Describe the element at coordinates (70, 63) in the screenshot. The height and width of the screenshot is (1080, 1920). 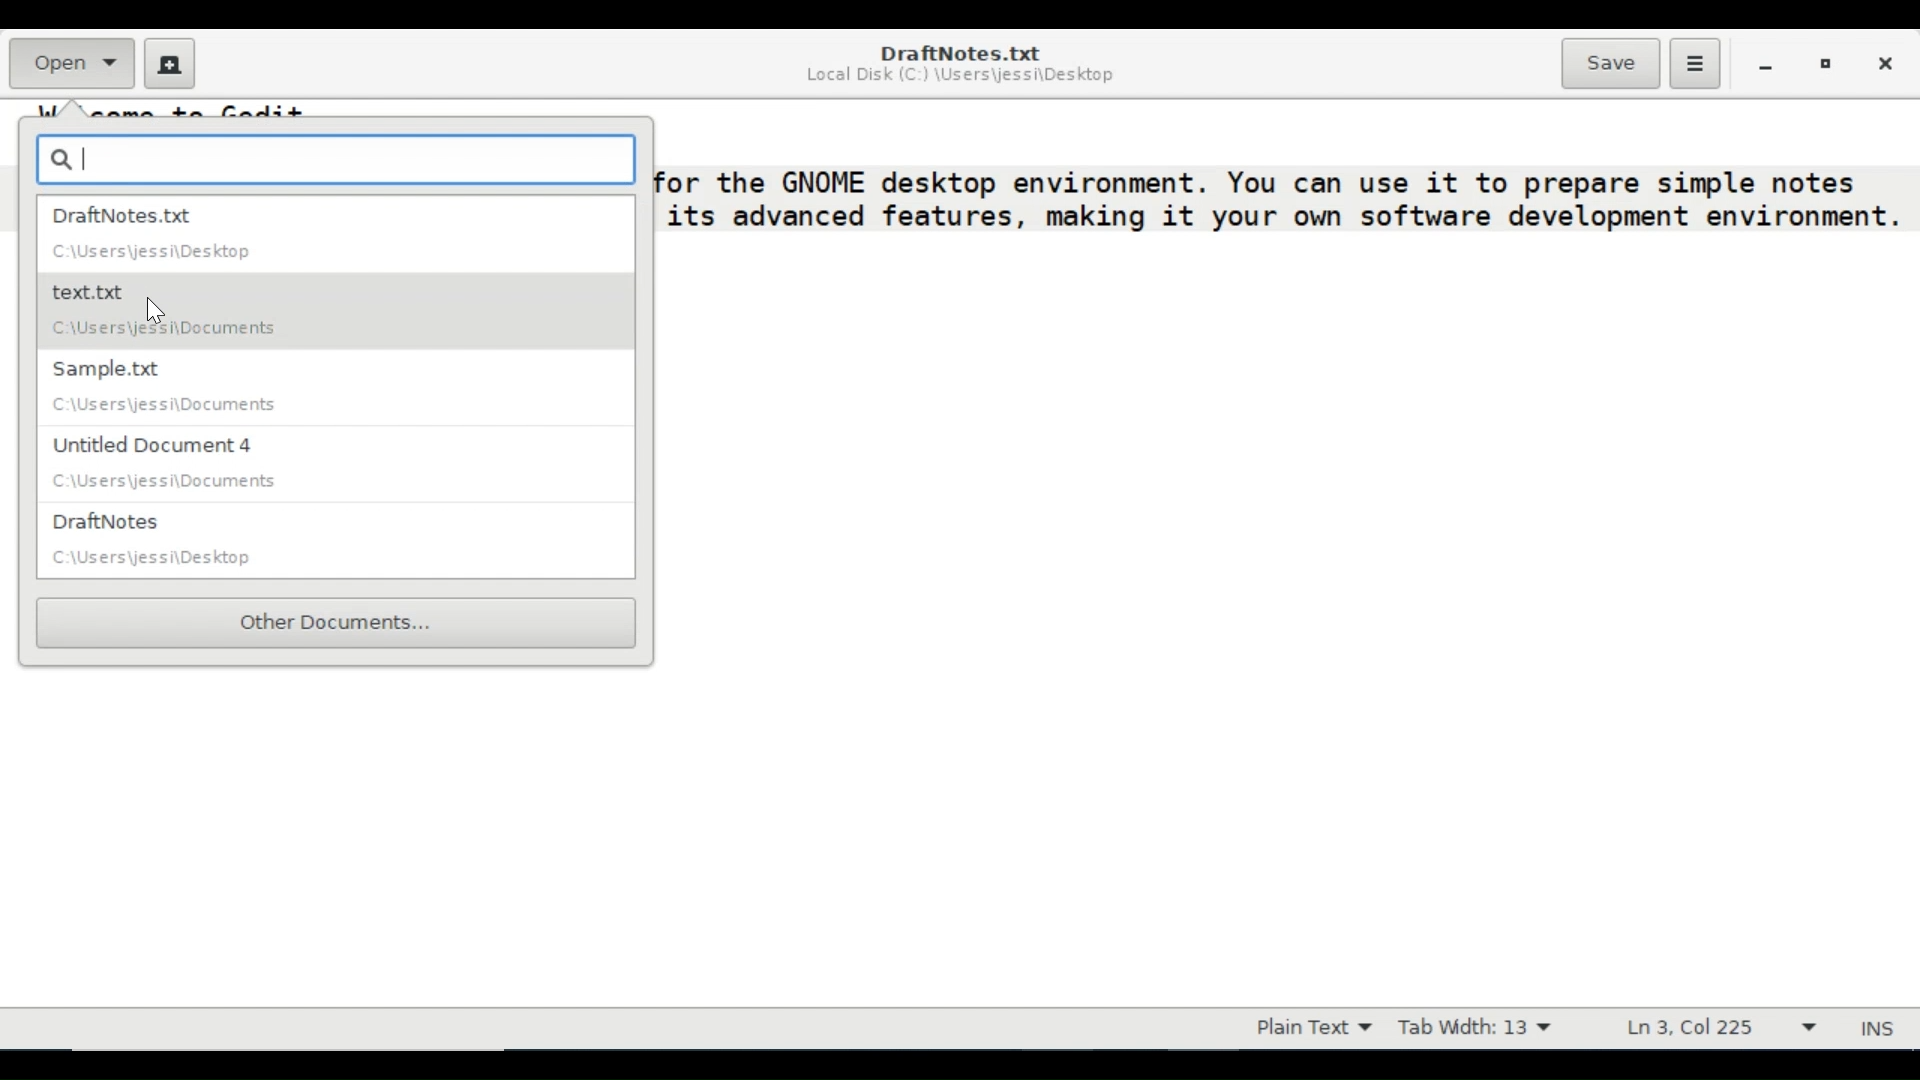
I see `Open` at that location.